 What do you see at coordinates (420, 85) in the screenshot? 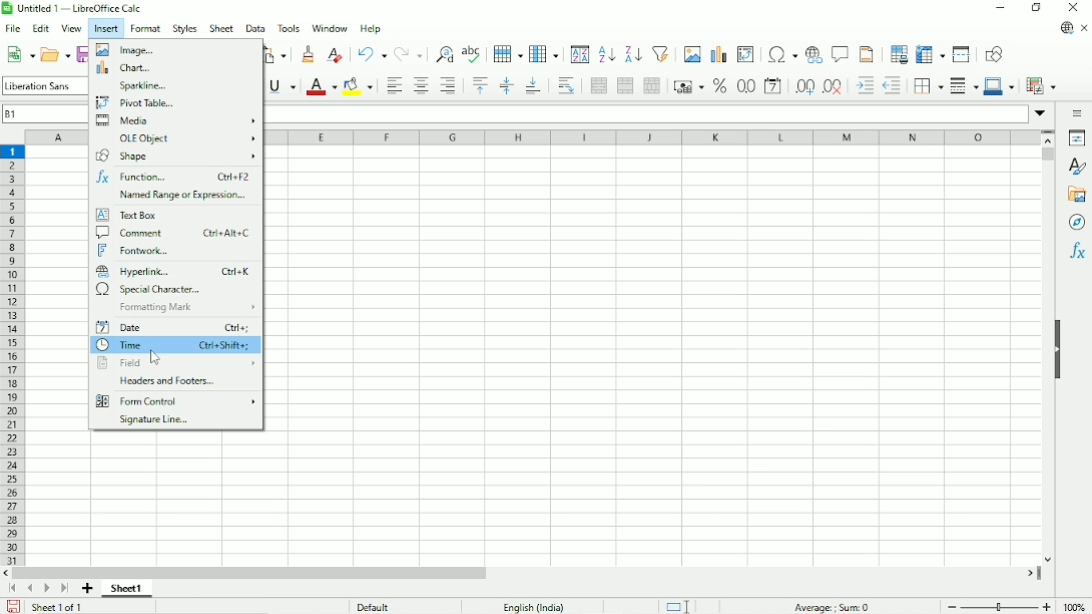
I see `Align center` at bounding box center [420, 85].